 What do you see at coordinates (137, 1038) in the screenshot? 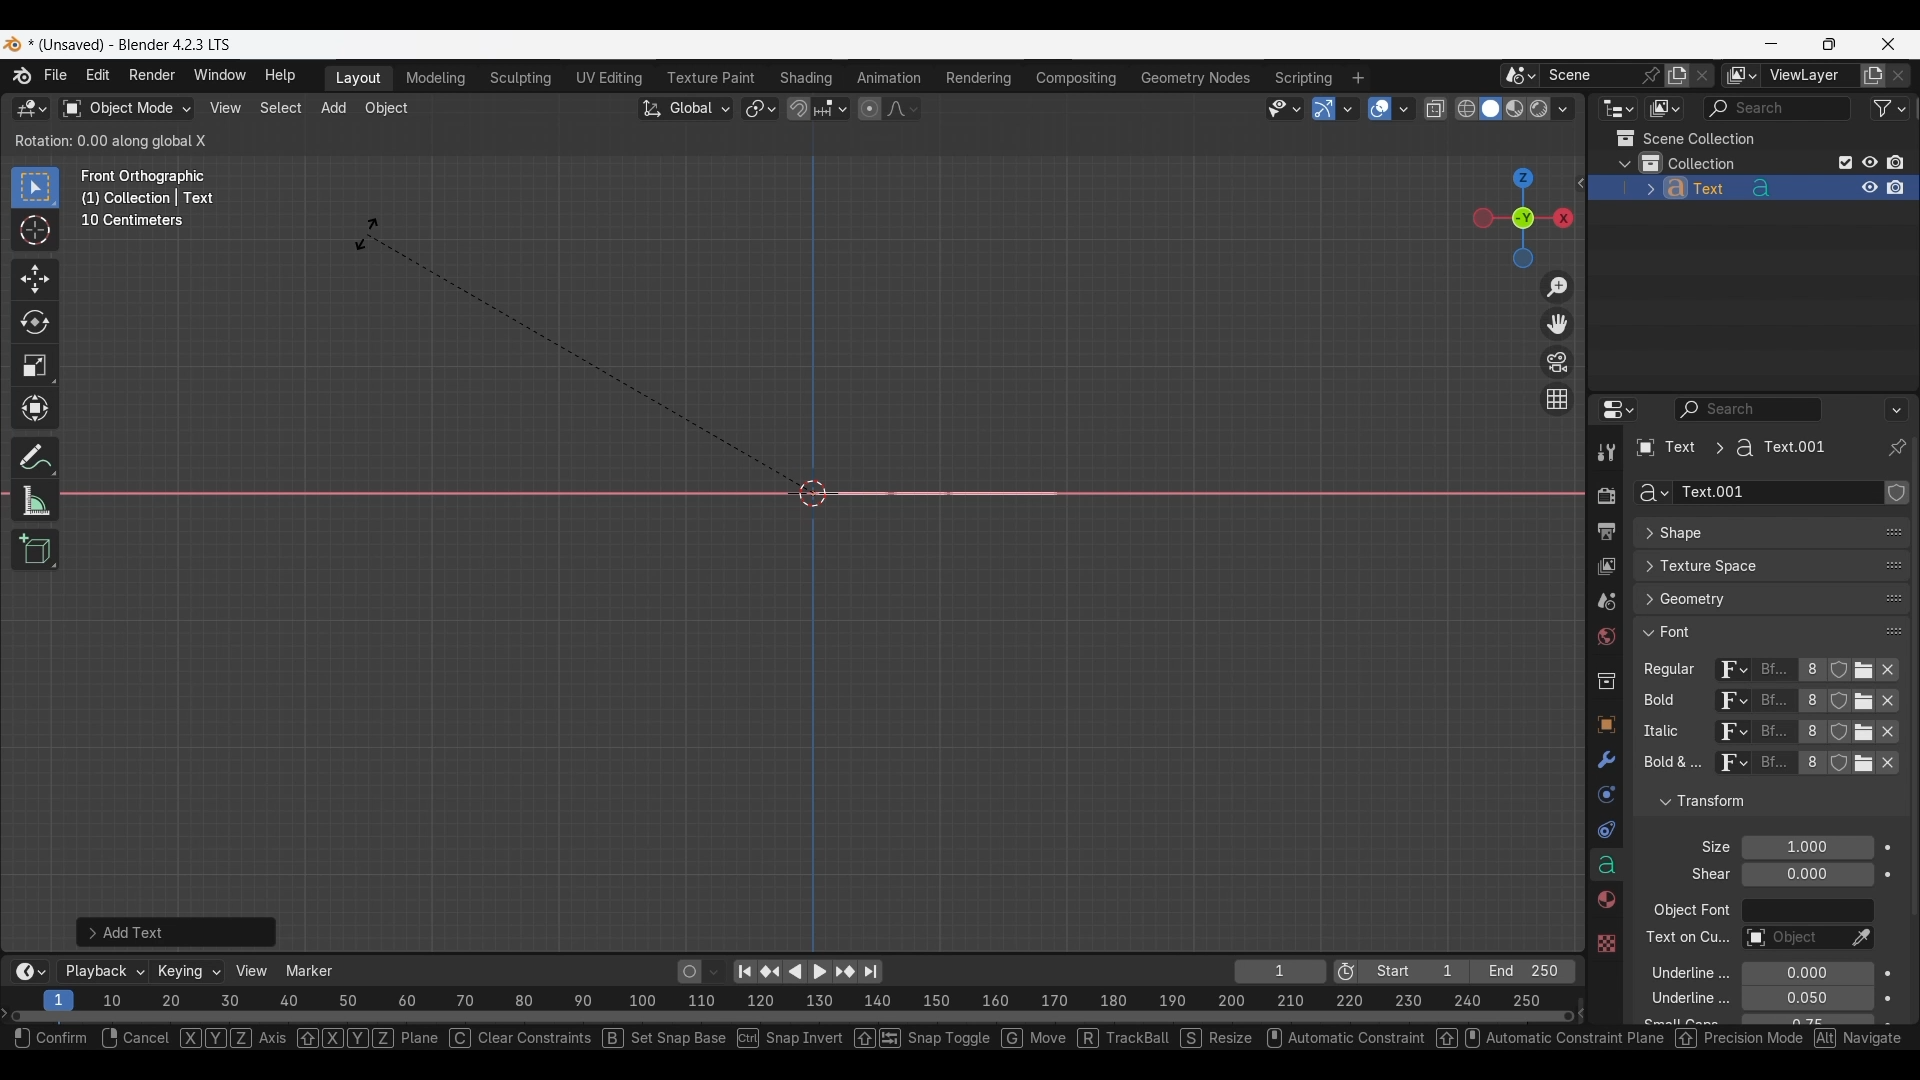
I see `` at bounding box center [137, 1038].